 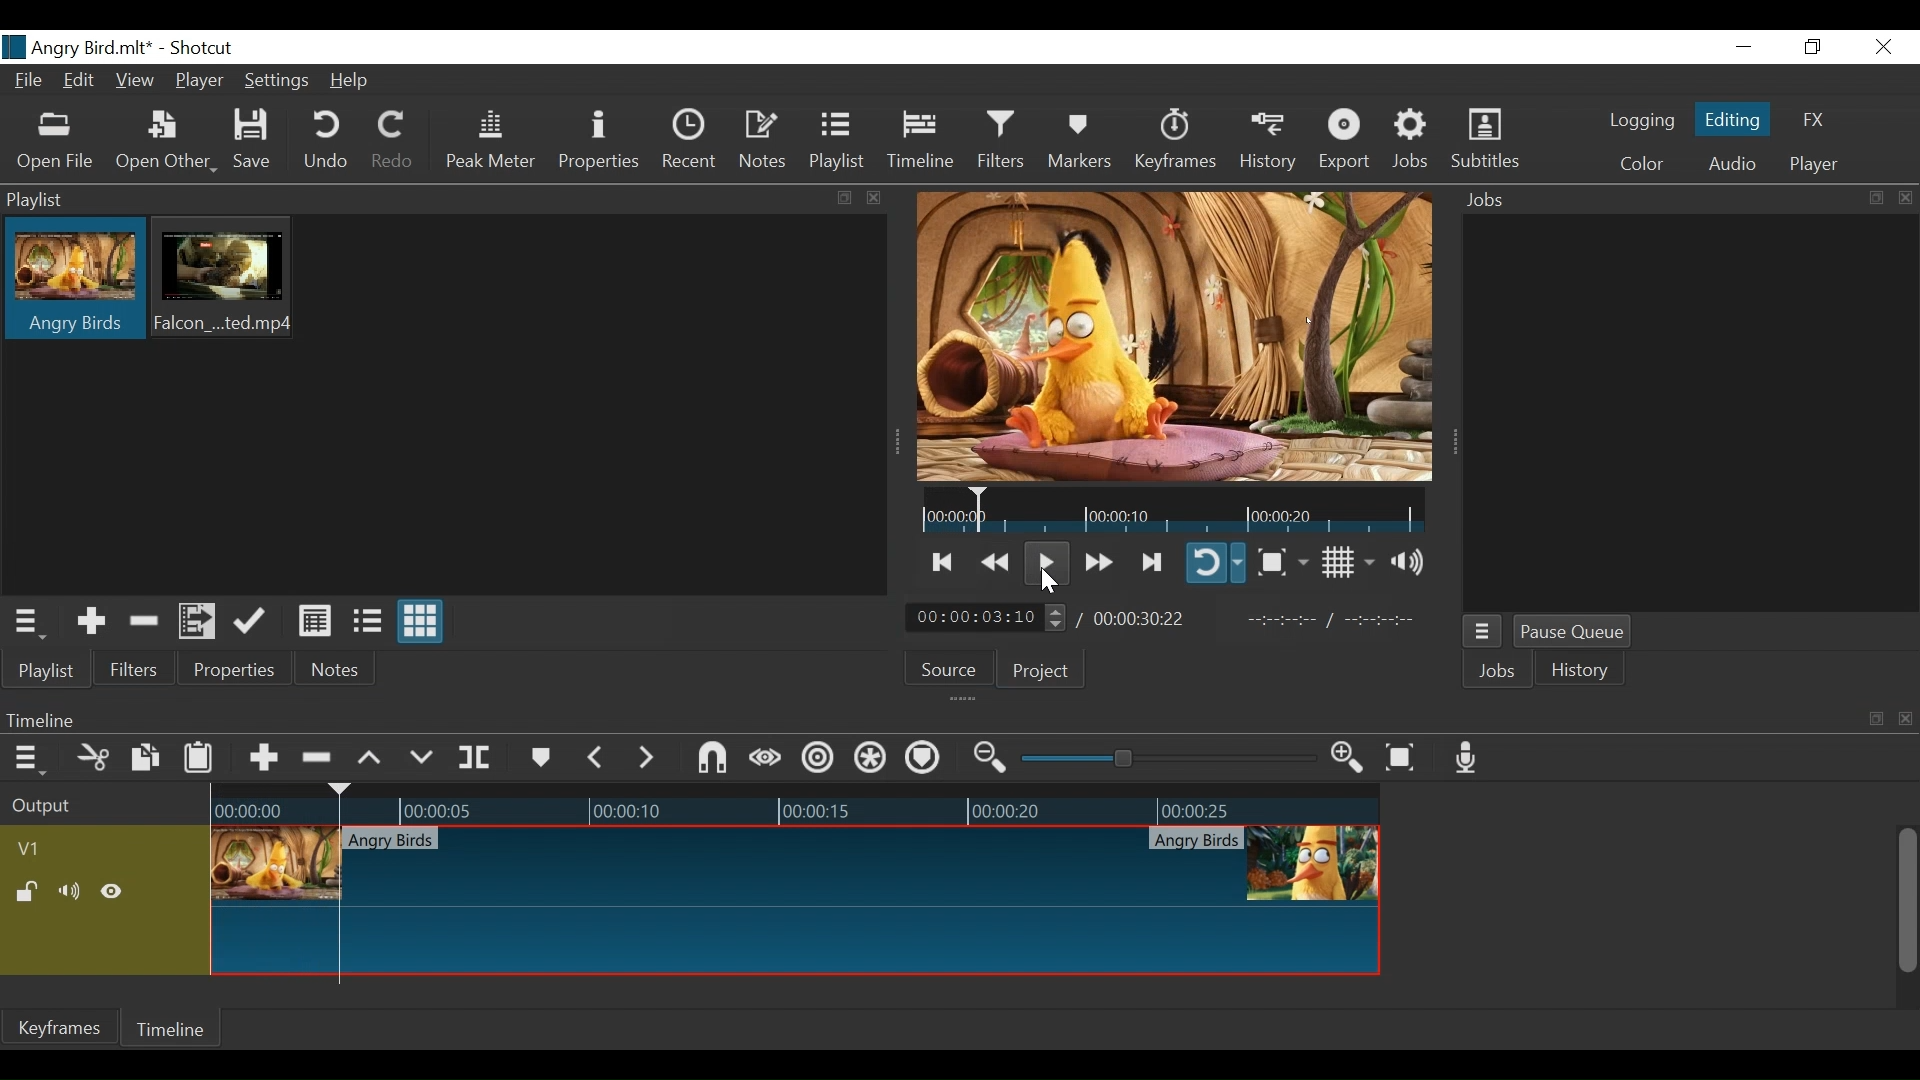 I want to click on In point, so click(x=1341, y=619).